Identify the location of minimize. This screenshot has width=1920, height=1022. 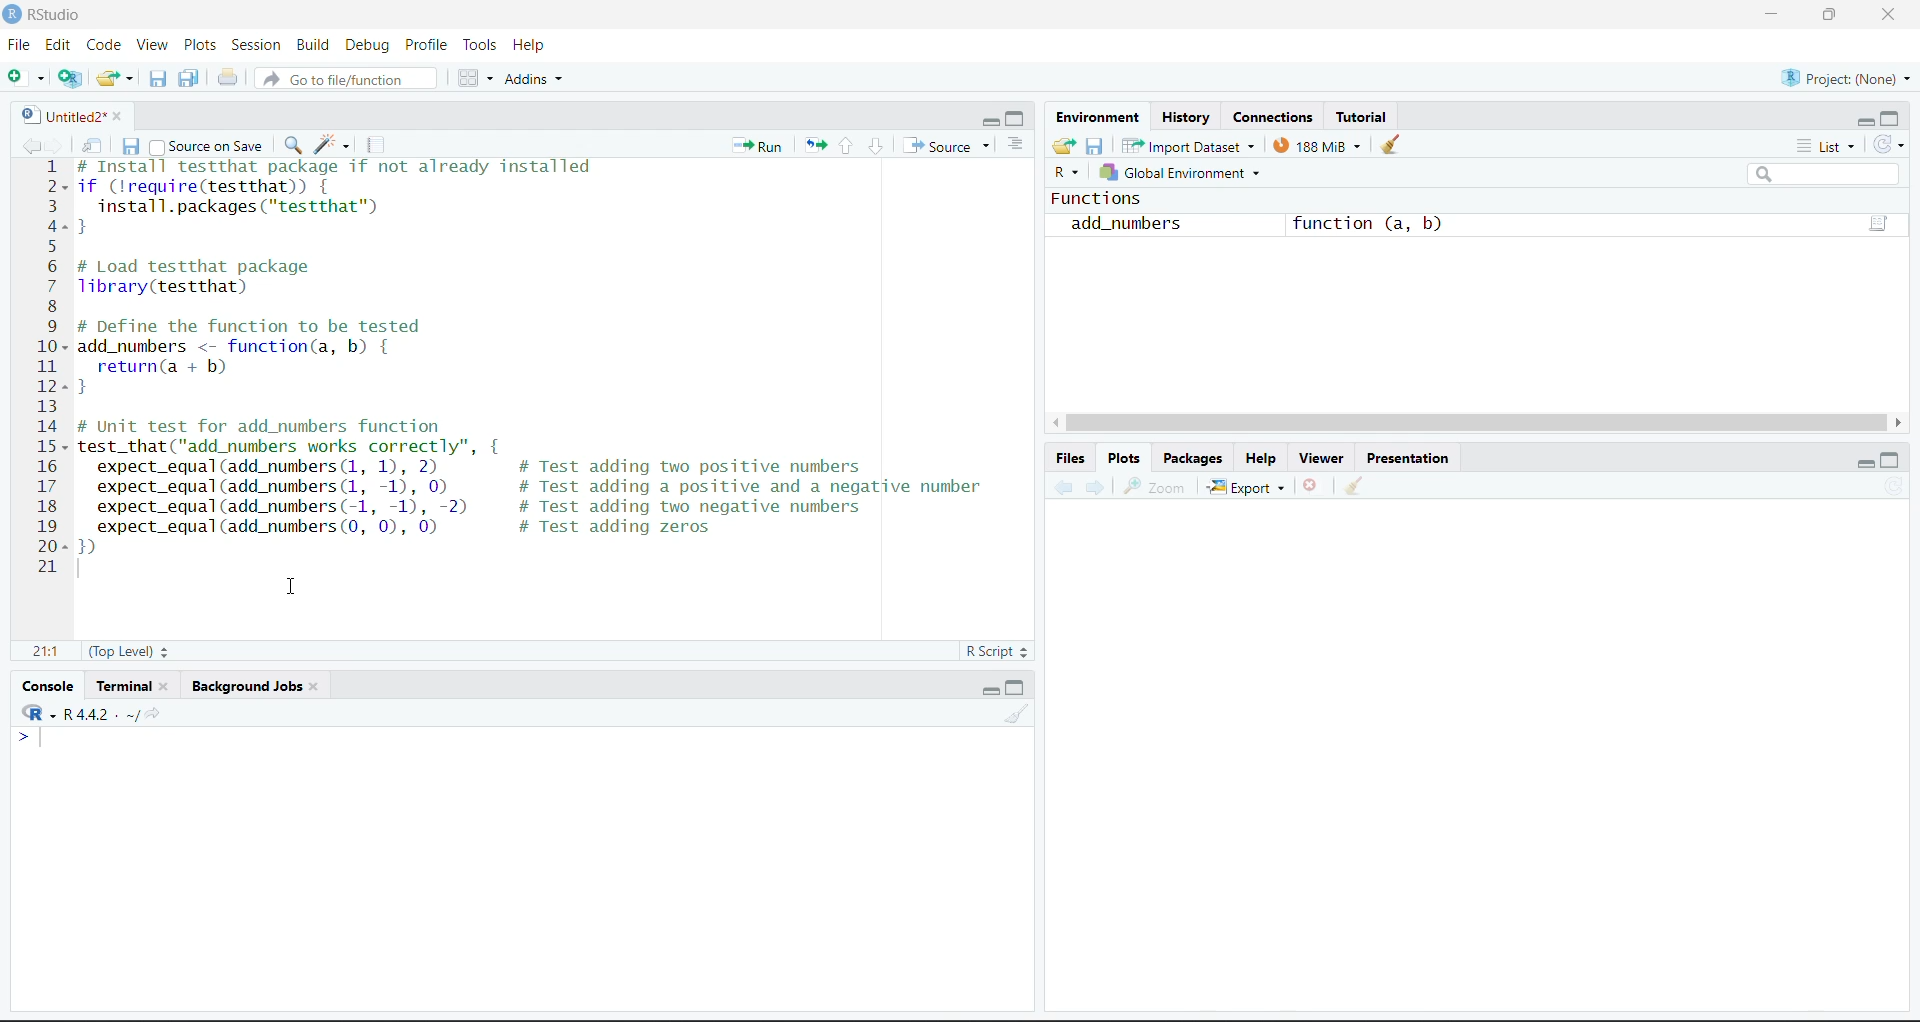
(1864, 121).